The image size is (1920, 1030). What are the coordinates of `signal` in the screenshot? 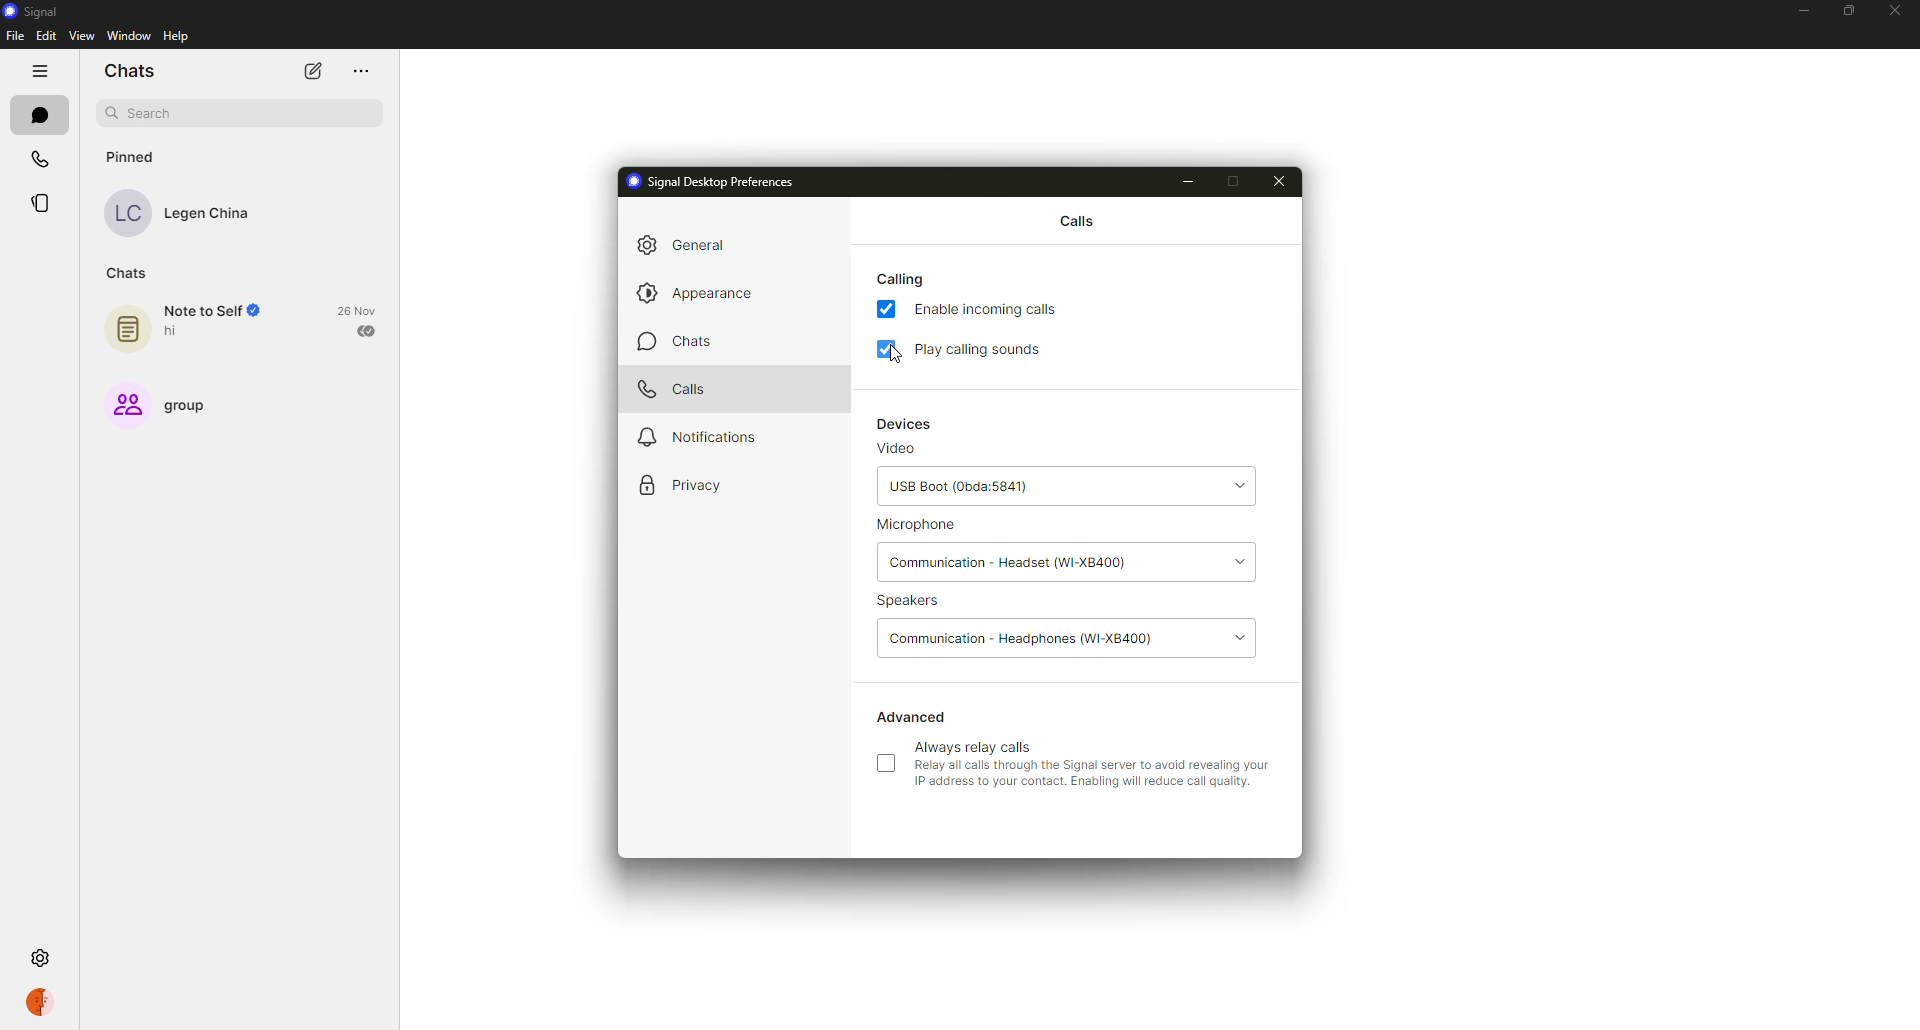 It's located at (36, 13).